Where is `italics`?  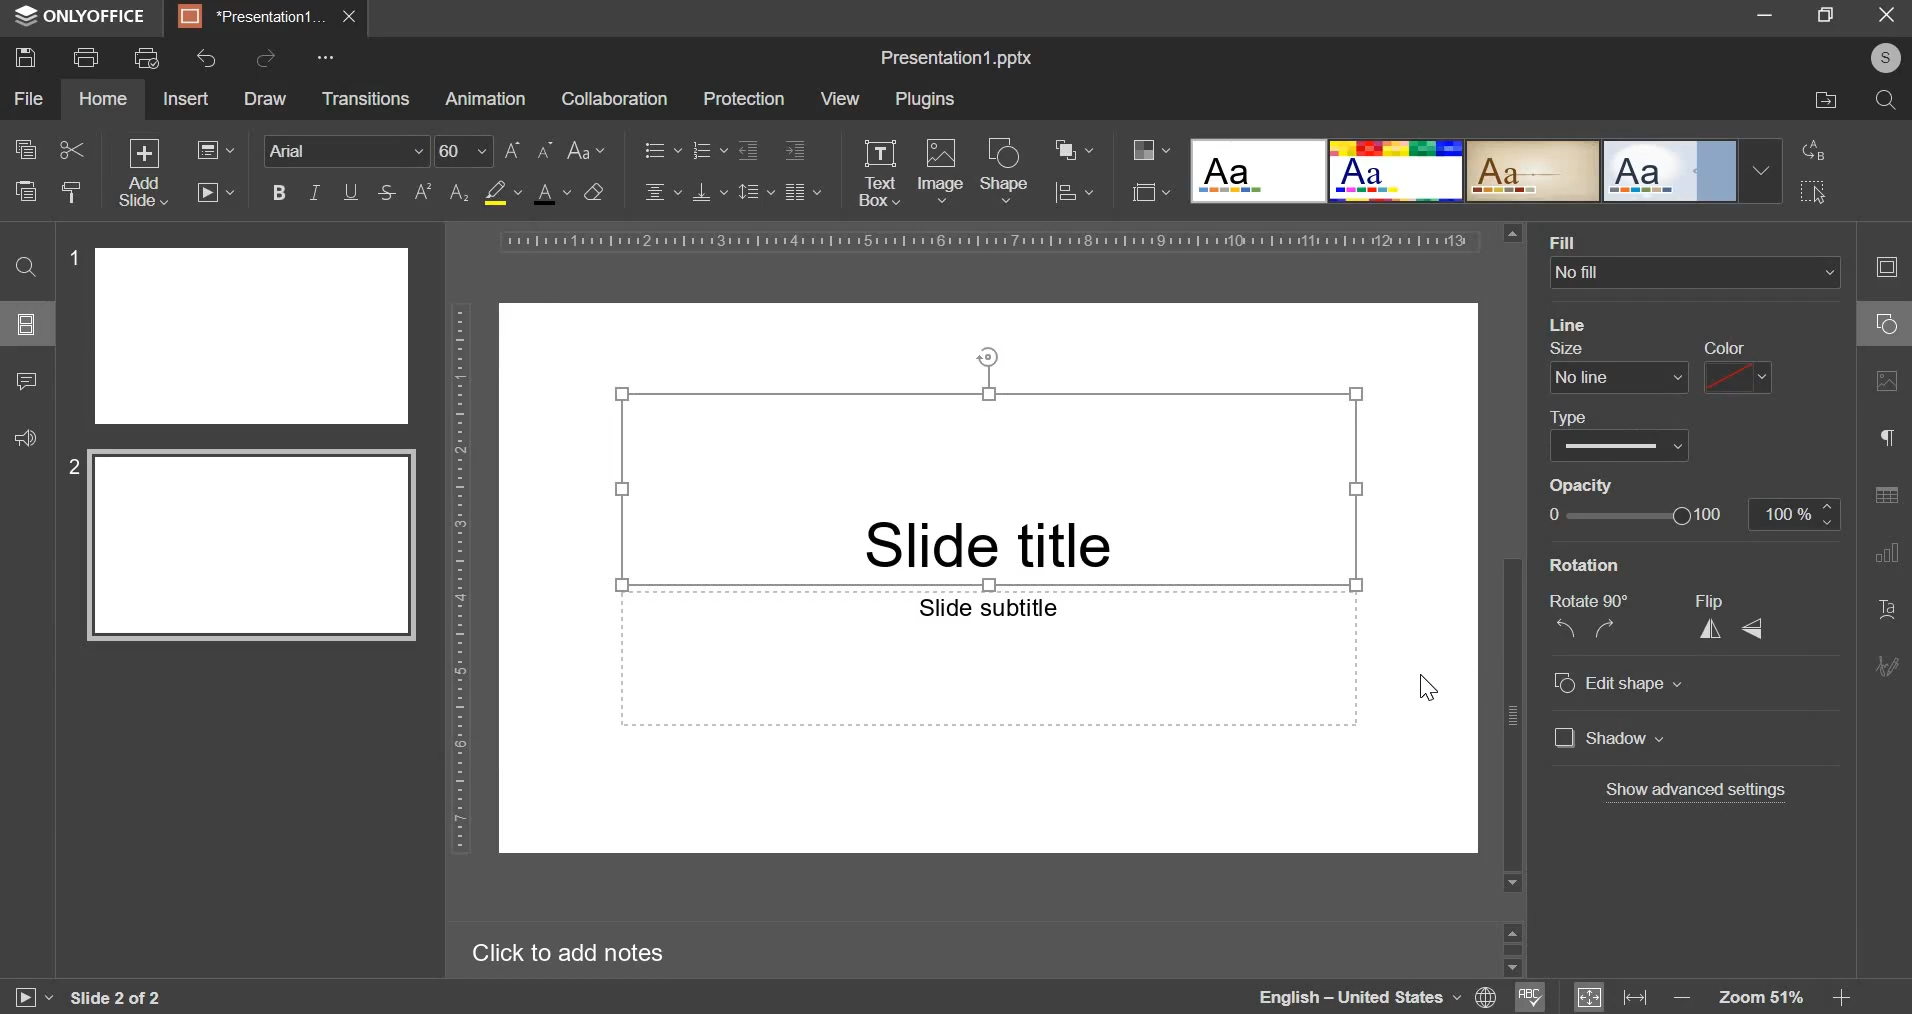 italics is located at coordinates (313, 191).